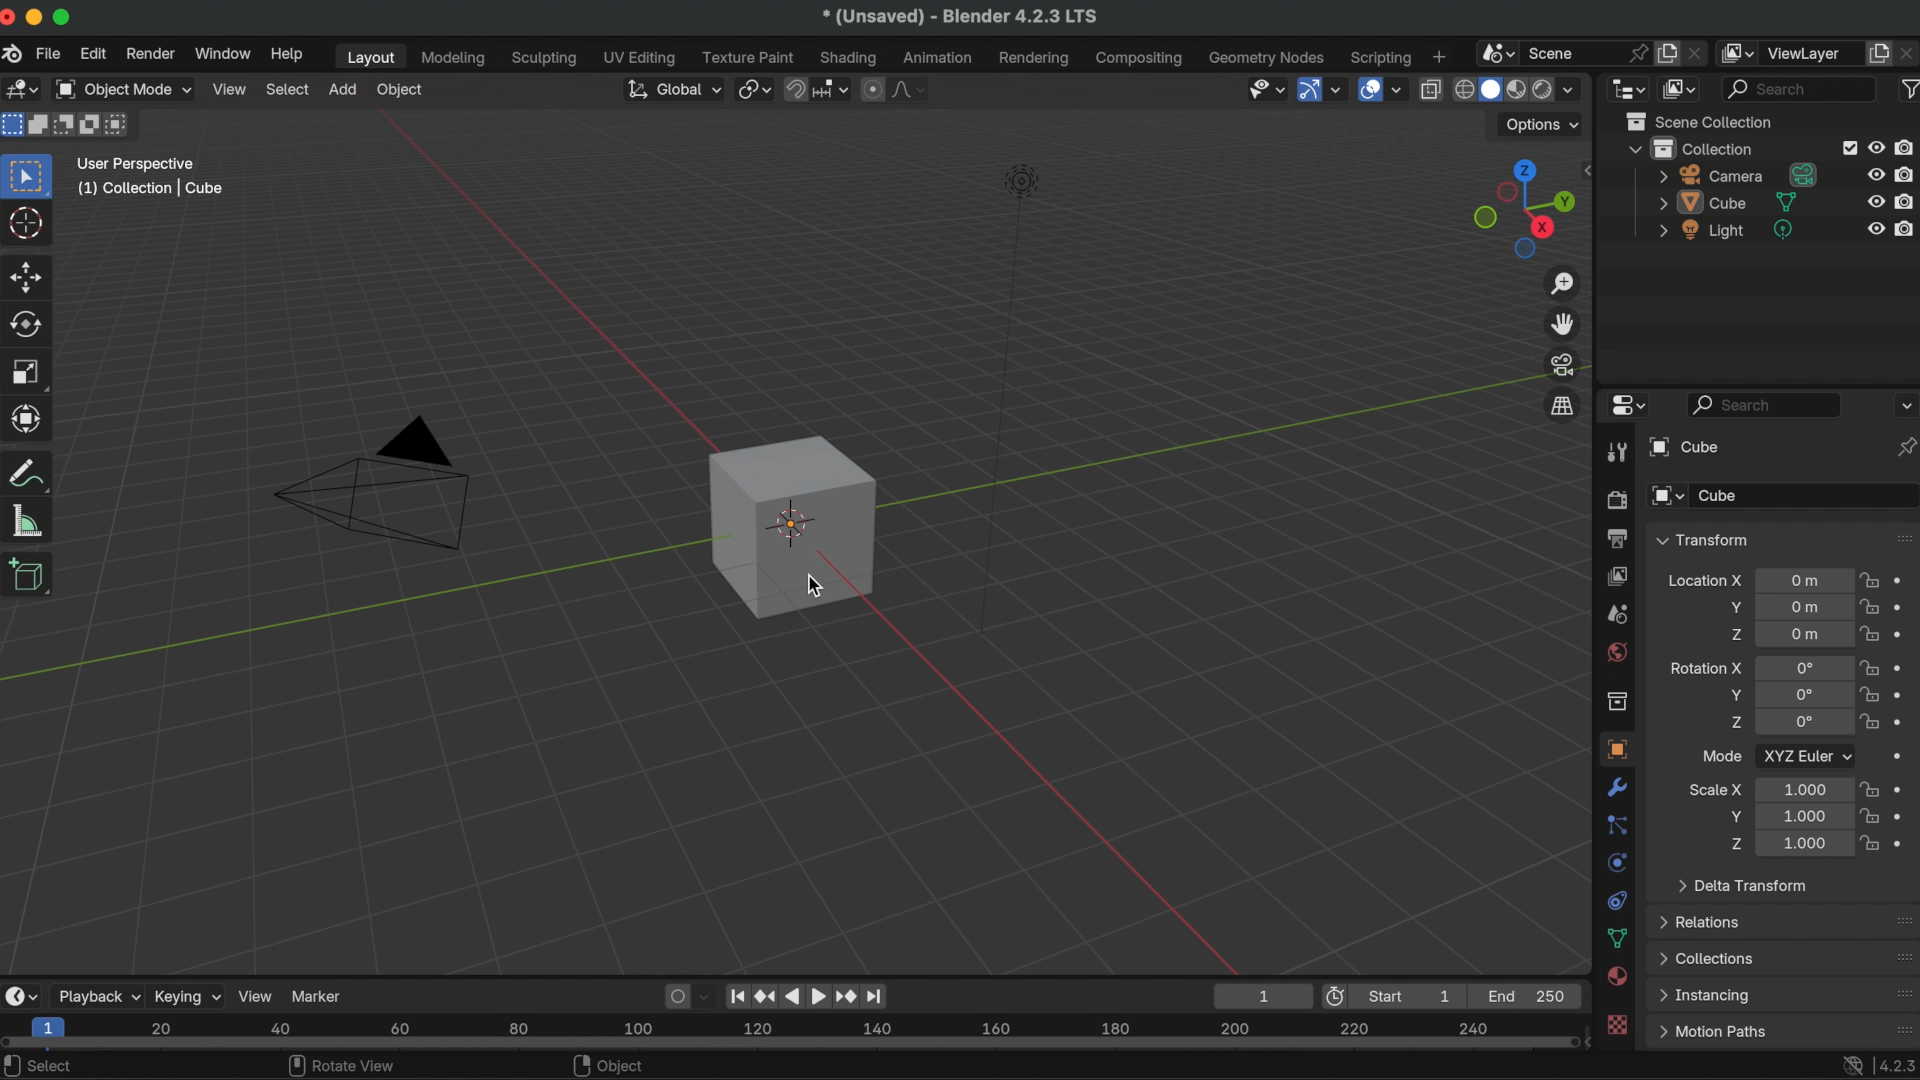 The width and height of the screenshot is (1920, 1080). Describe the element at coordinates (1872, 840) in the screenshot. I see `lock scale` at that location.